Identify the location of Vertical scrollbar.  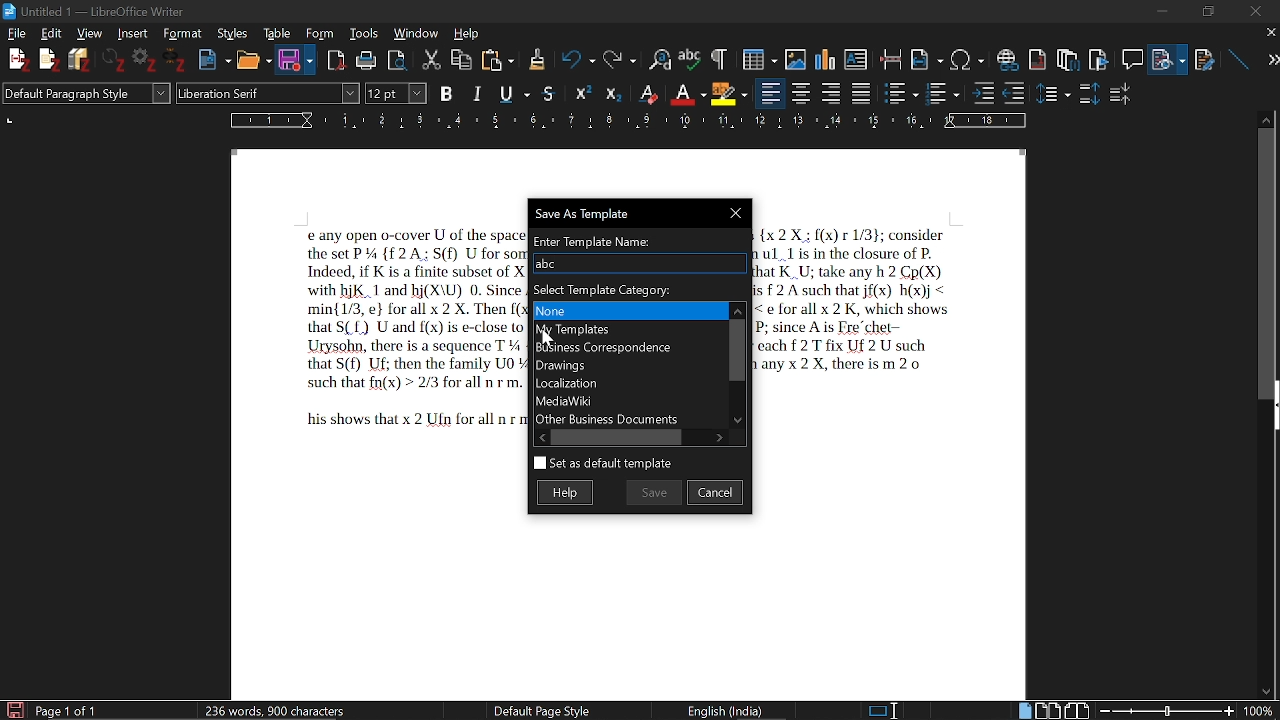
(736, 348).